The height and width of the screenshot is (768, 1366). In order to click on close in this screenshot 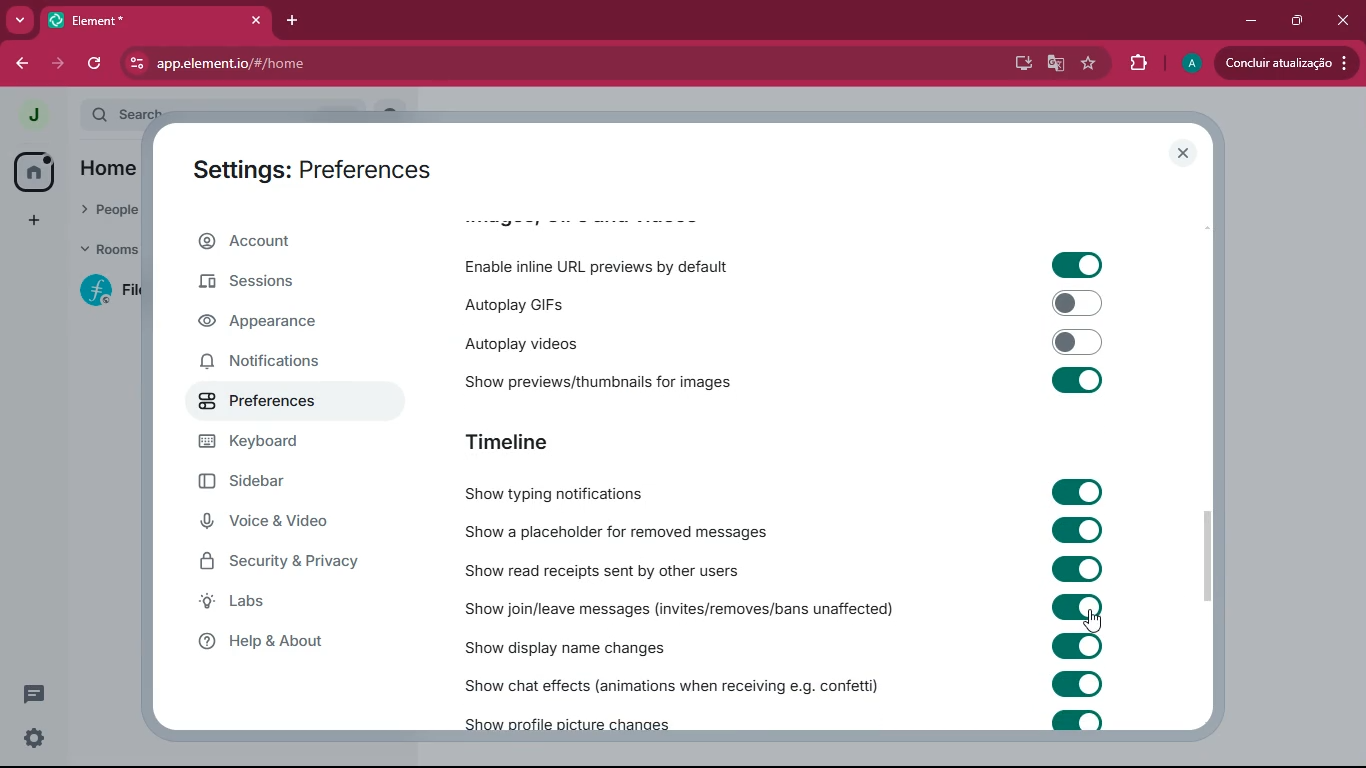, I will do `click(1345, 23)`.